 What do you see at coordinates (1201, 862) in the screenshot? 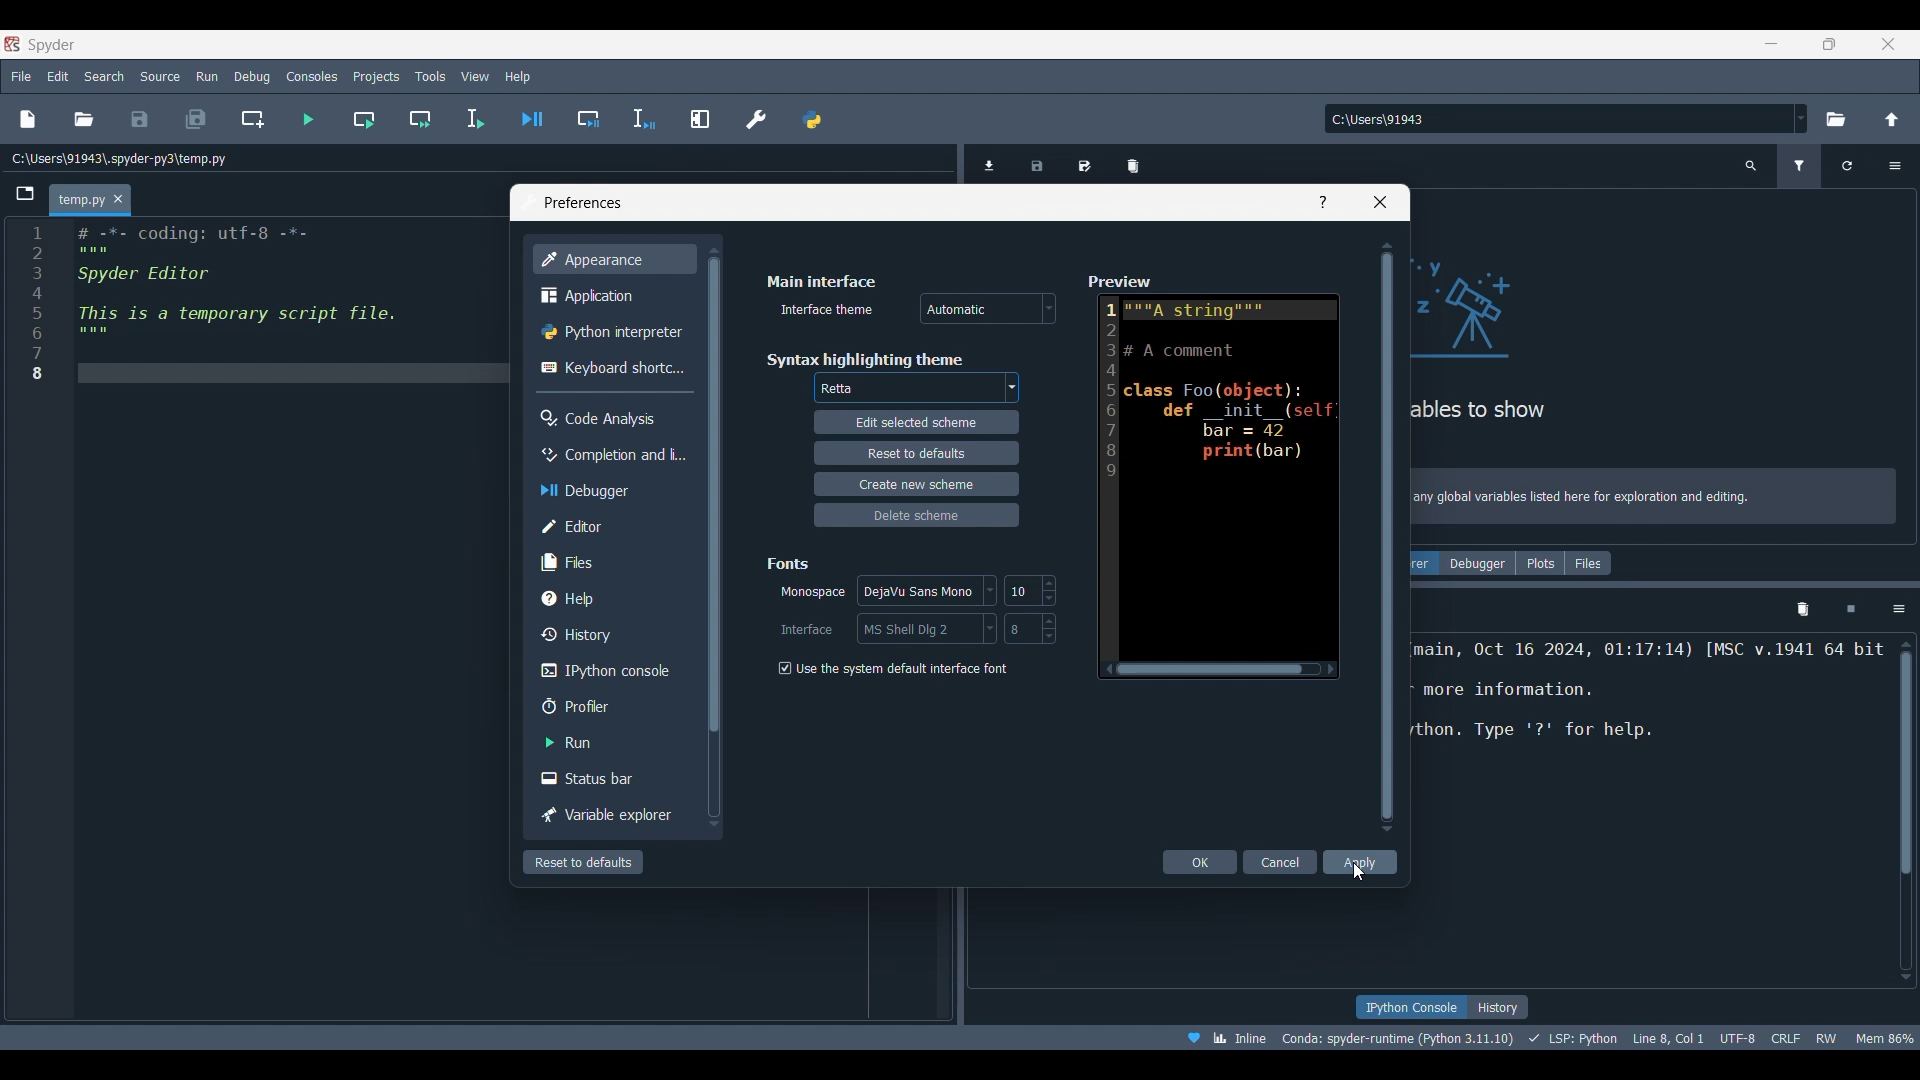
I see `OK` at bounding box center [1201, 862].